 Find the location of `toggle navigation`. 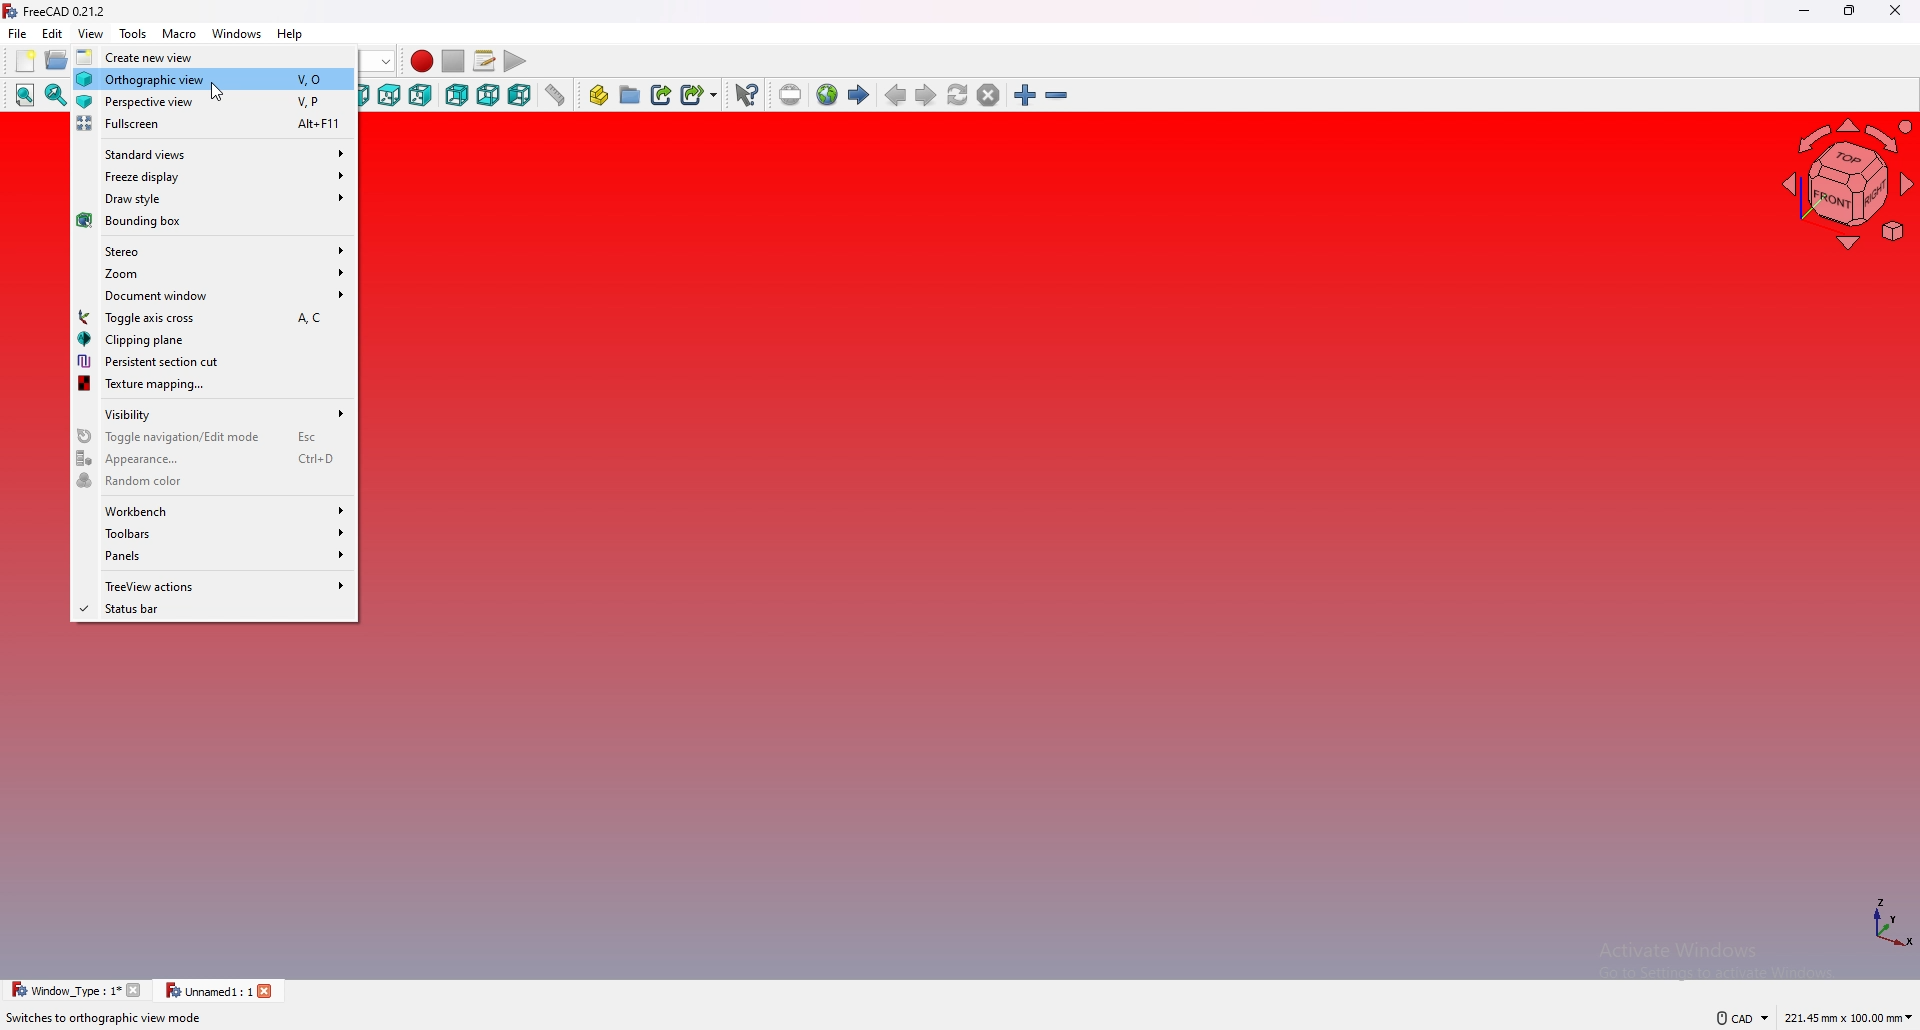

toggle navigation is located at coordinates (214, 436).